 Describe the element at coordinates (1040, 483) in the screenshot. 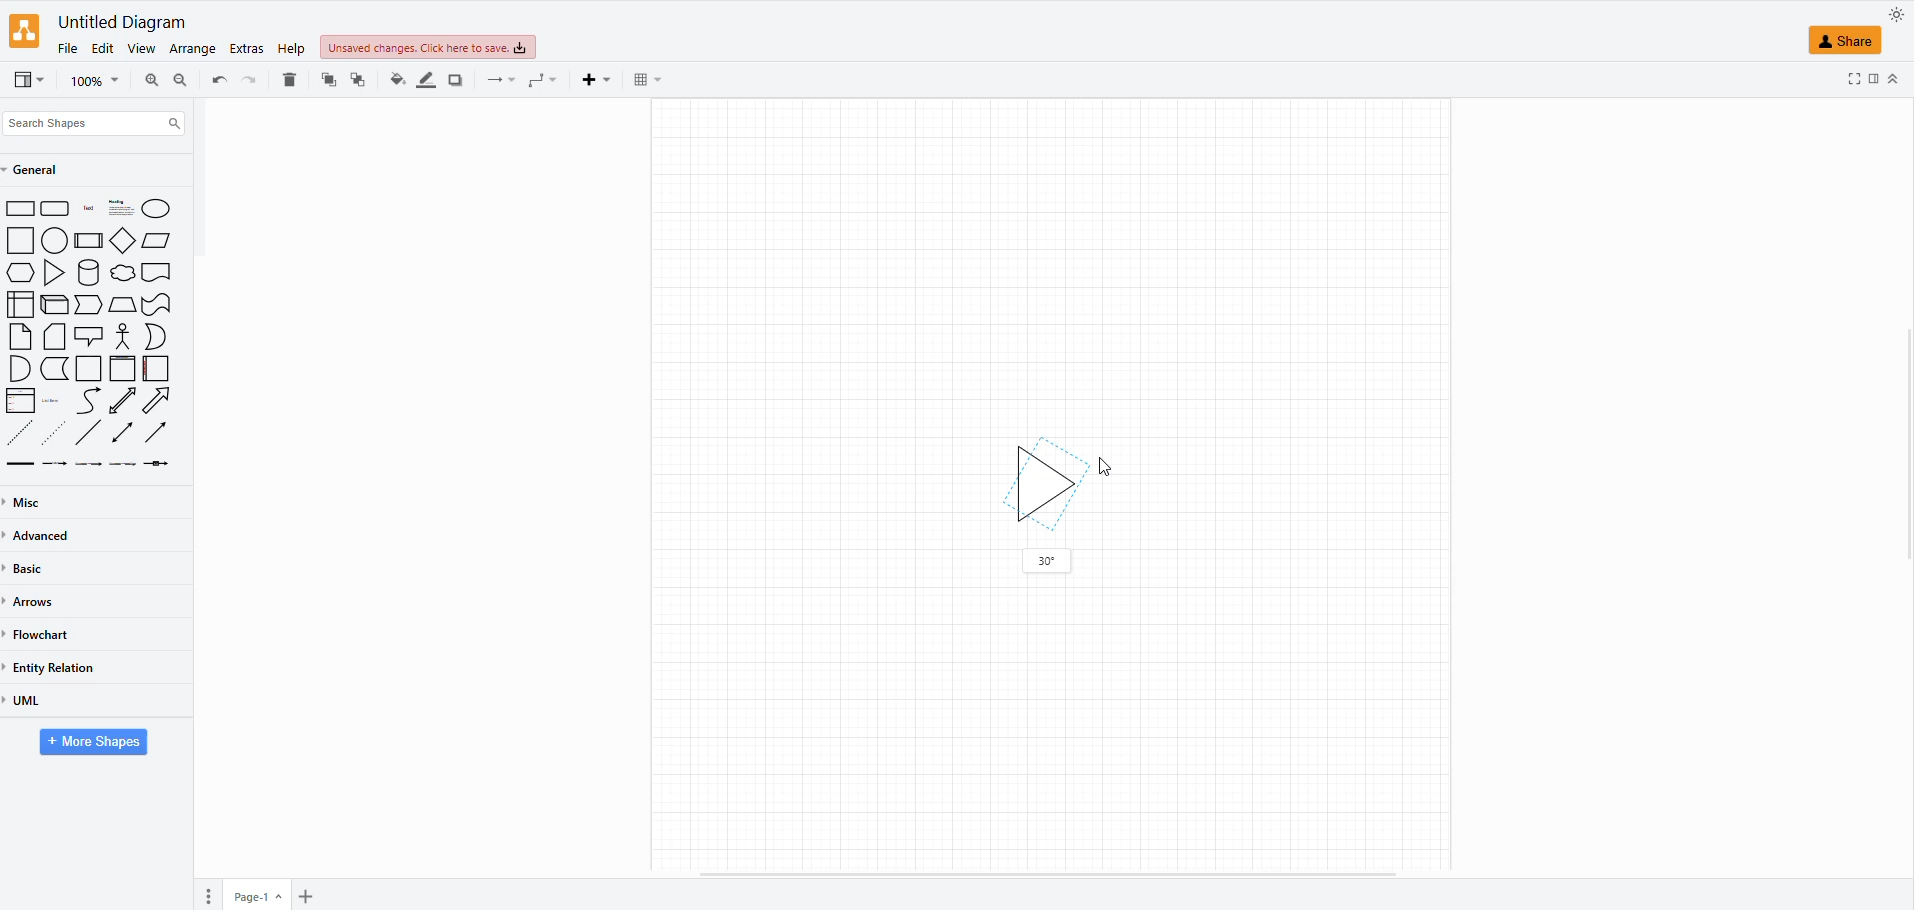

I see `shape tilted` at that location.